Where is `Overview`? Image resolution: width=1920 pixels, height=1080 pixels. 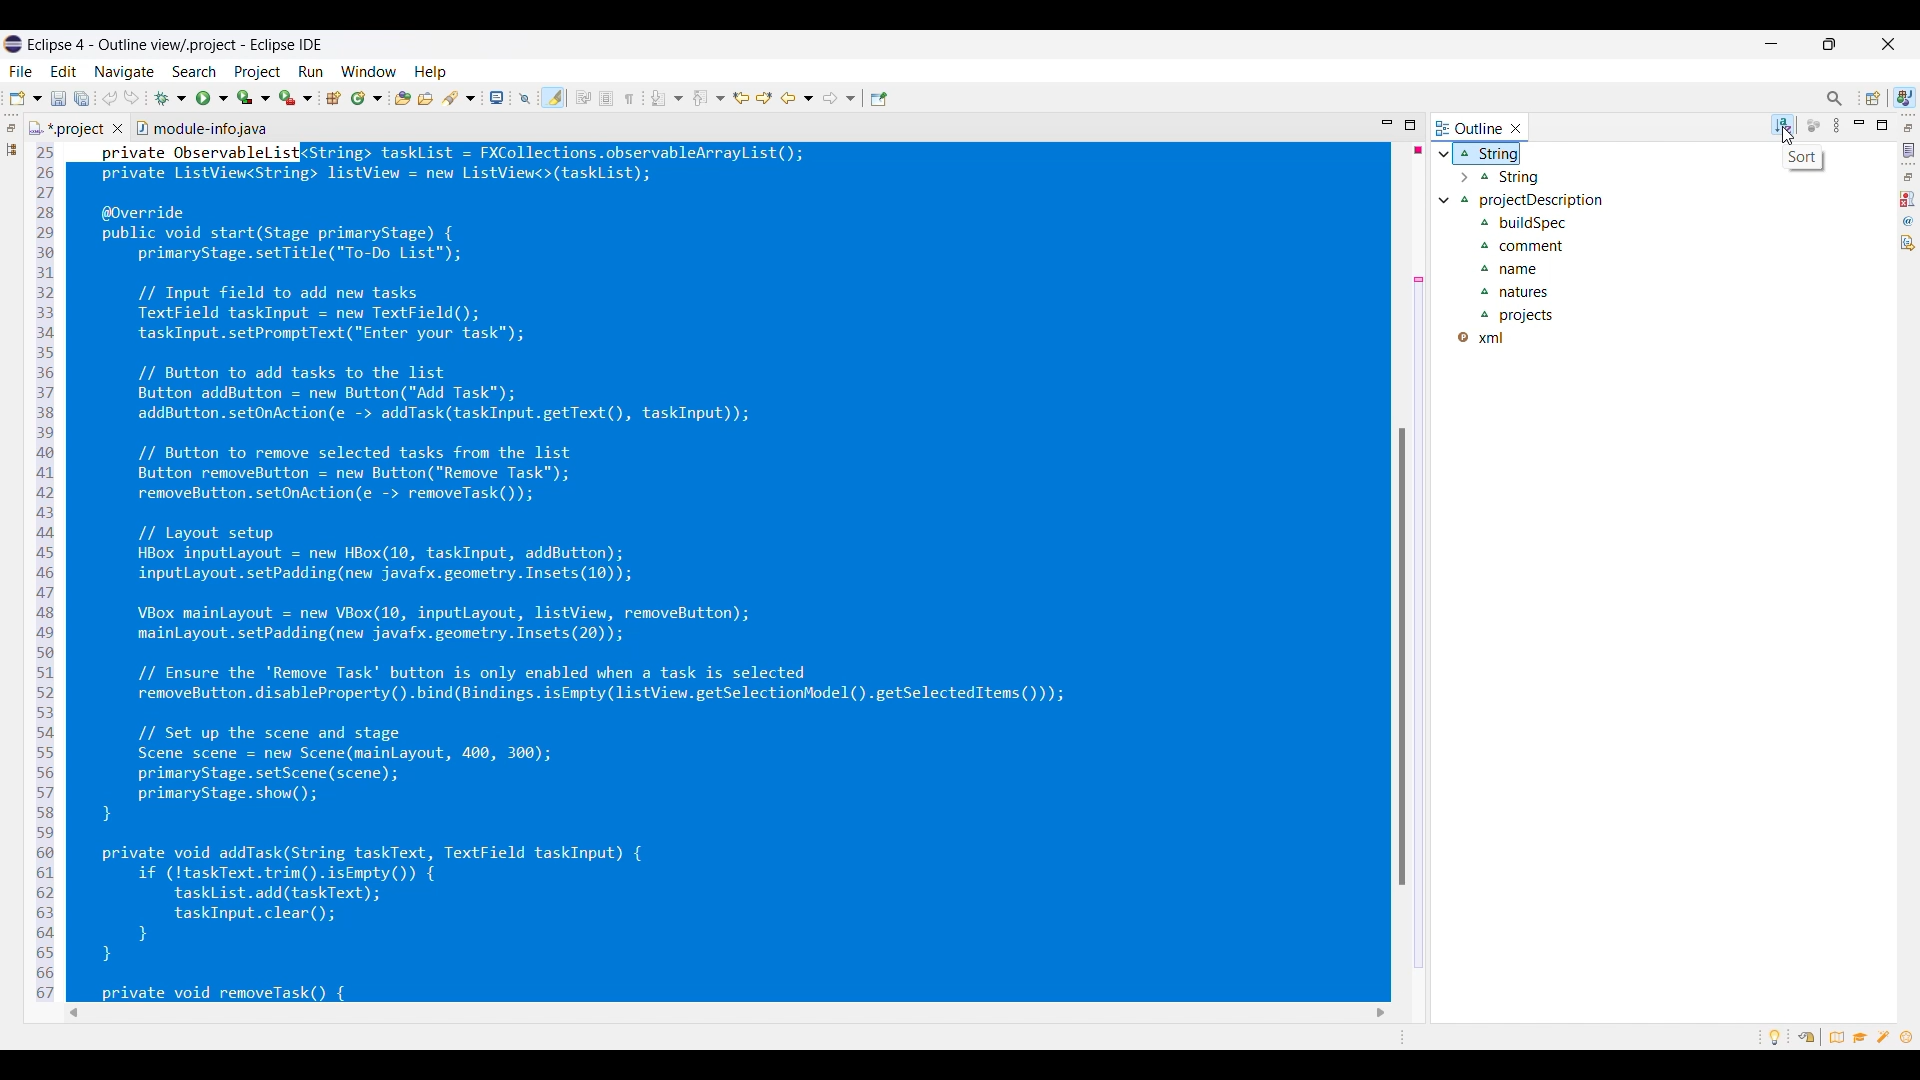 Overview is located at coordinates (1832, 1037).